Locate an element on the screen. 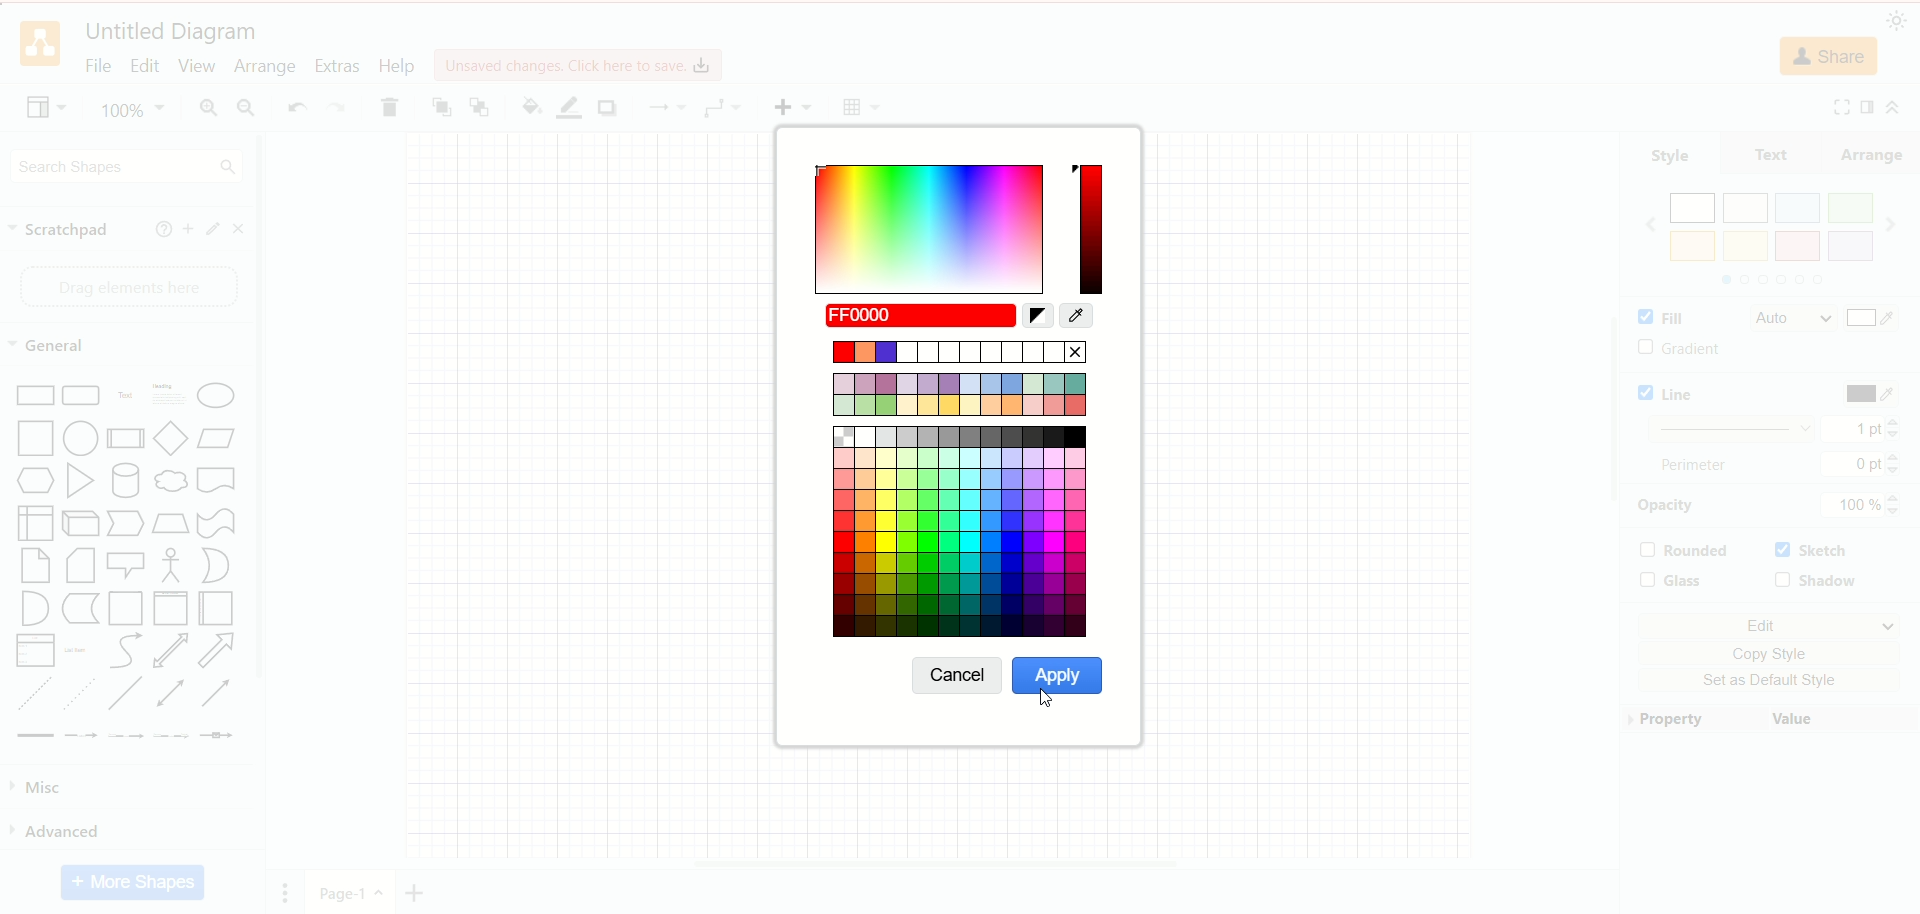 Image resolution: width=1920 pixels, height=914 pixels. color pallete is located at coordinates (963, 491).